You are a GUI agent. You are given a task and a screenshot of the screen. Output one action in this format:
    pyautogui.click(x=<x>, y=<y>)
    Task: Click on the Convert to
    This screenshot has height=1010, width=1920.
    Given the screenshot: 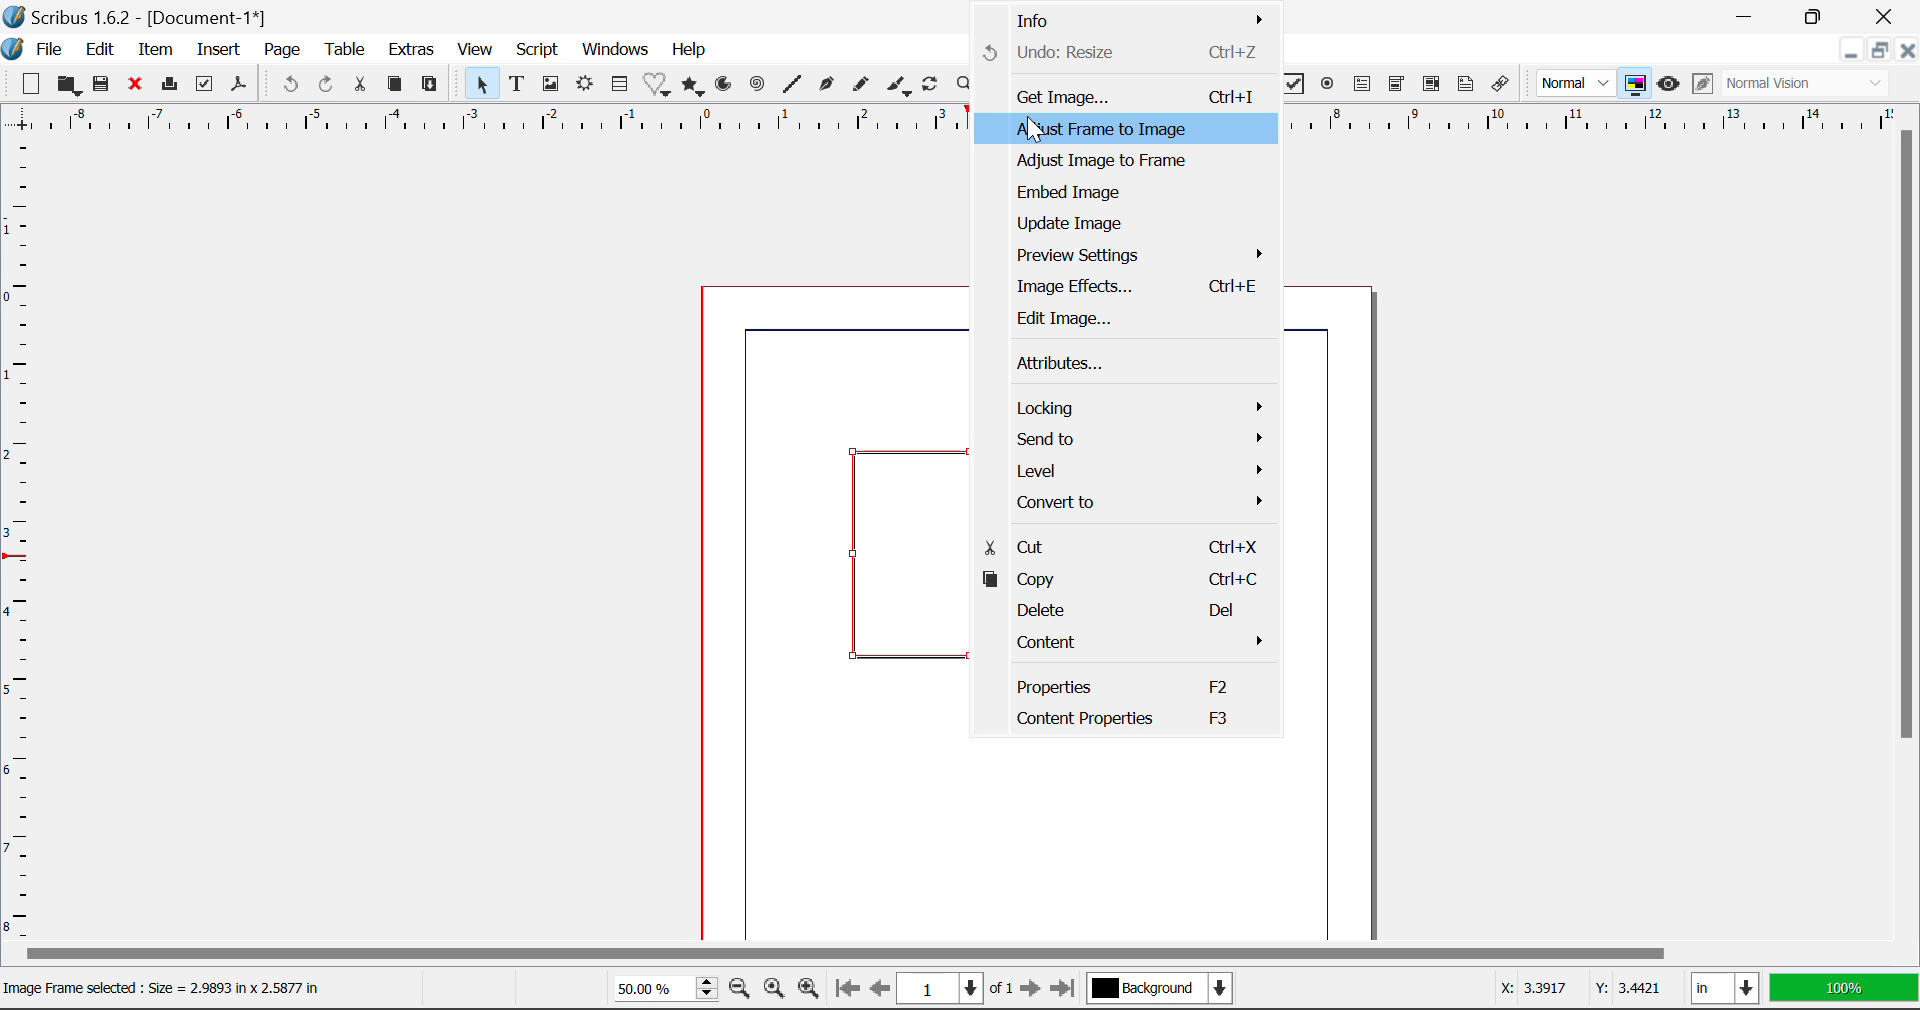 What is the action you would take?
    pyautogui.click(x=1130, y=501)
    